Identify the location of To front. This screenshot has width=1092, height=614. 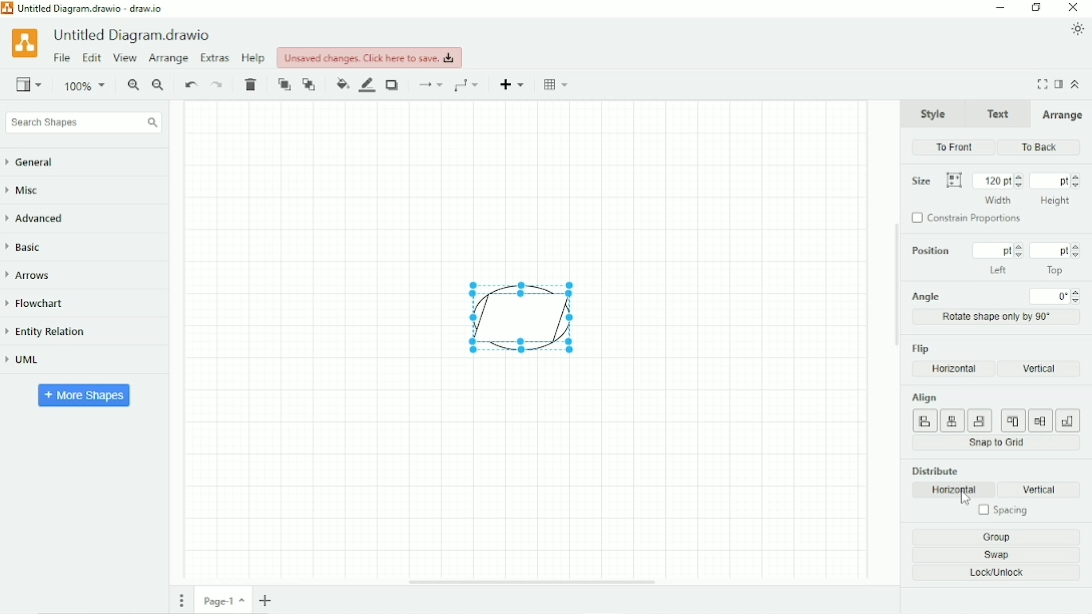
(284, 85).